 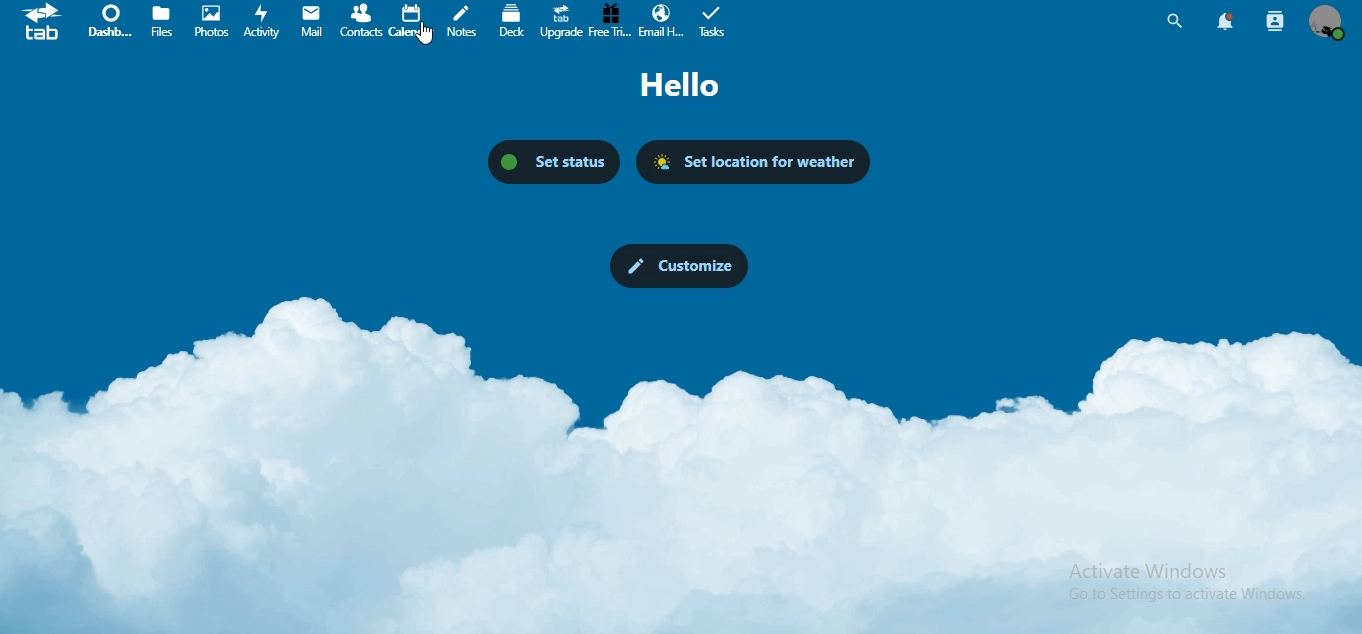 I want to click on notes, so click(x=465, y=22).